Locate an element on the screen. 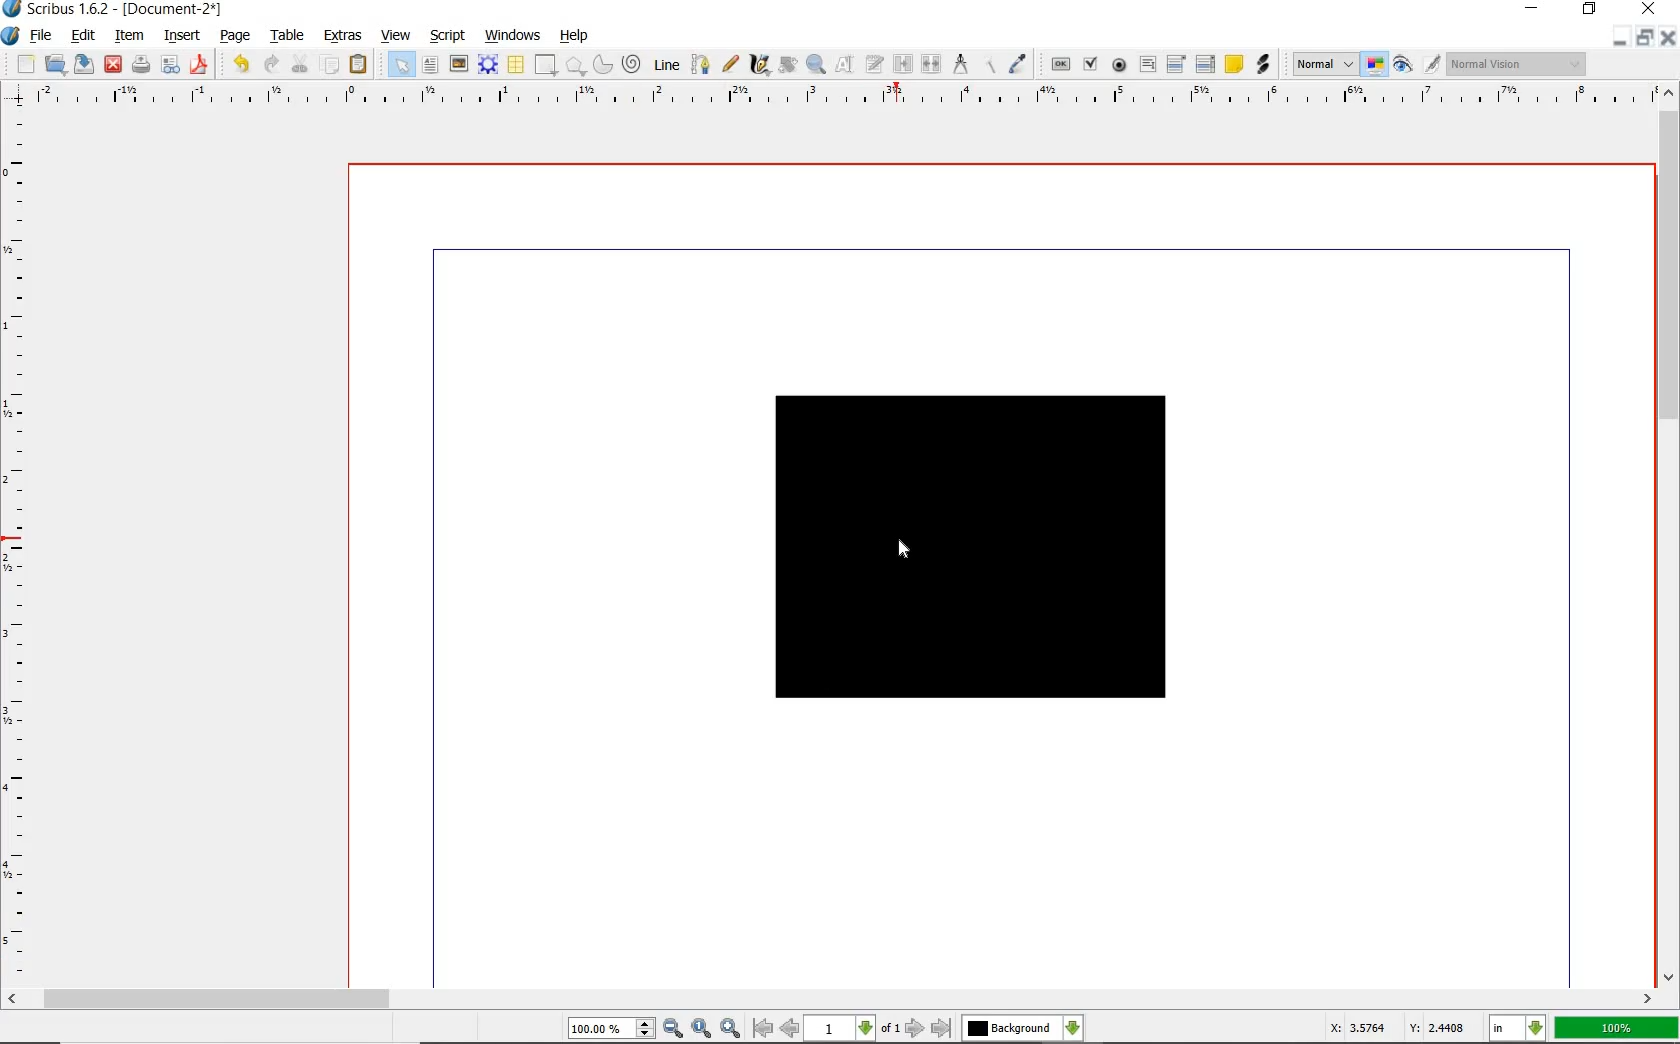  line is located at coordinates (667, 64).